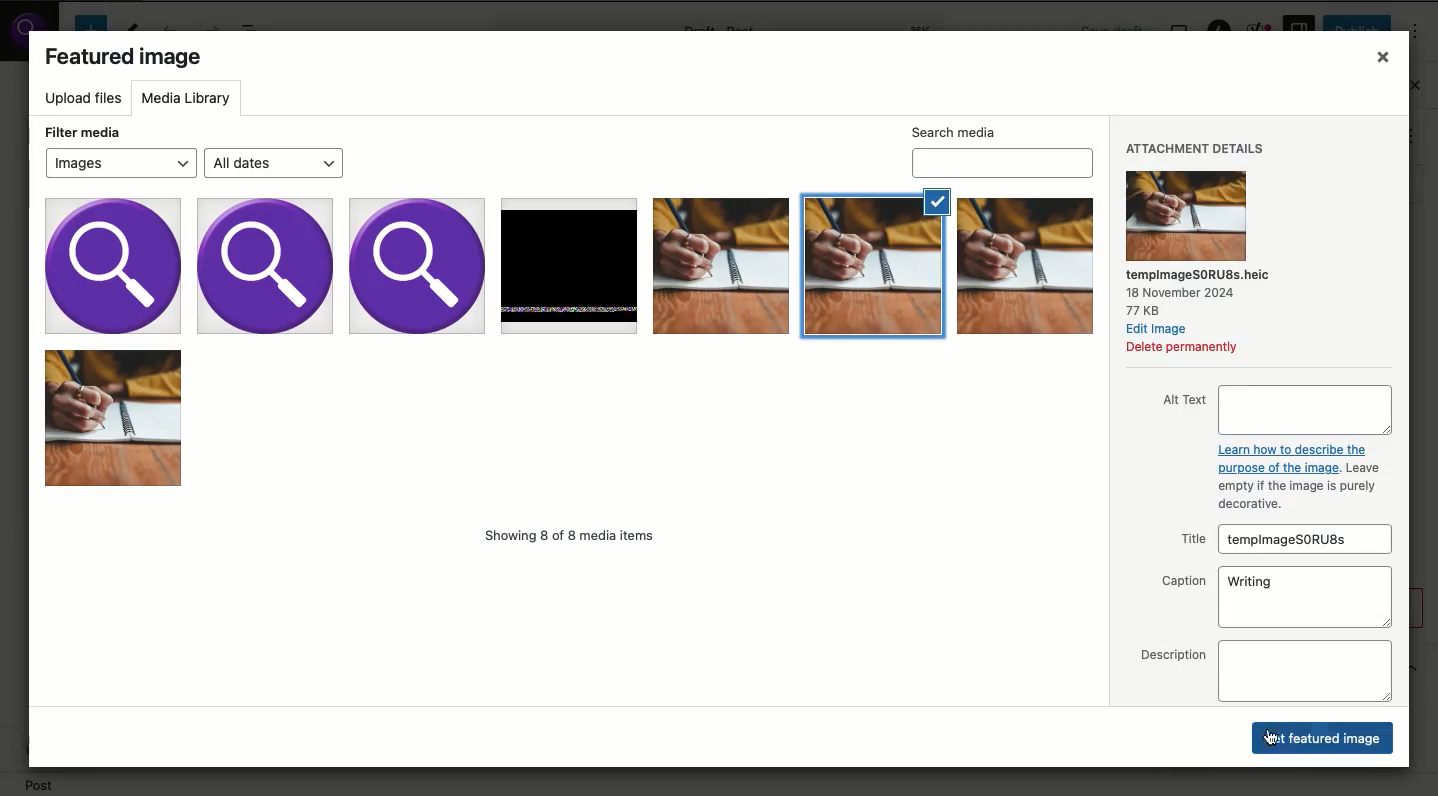 Image resolution: width=1438 pixels, height=796 pixels. What do you see at coordinates (572, 536) in the screenshot?
I see `Showing 8 of 8 media items ` at bounding box center [572, 536].